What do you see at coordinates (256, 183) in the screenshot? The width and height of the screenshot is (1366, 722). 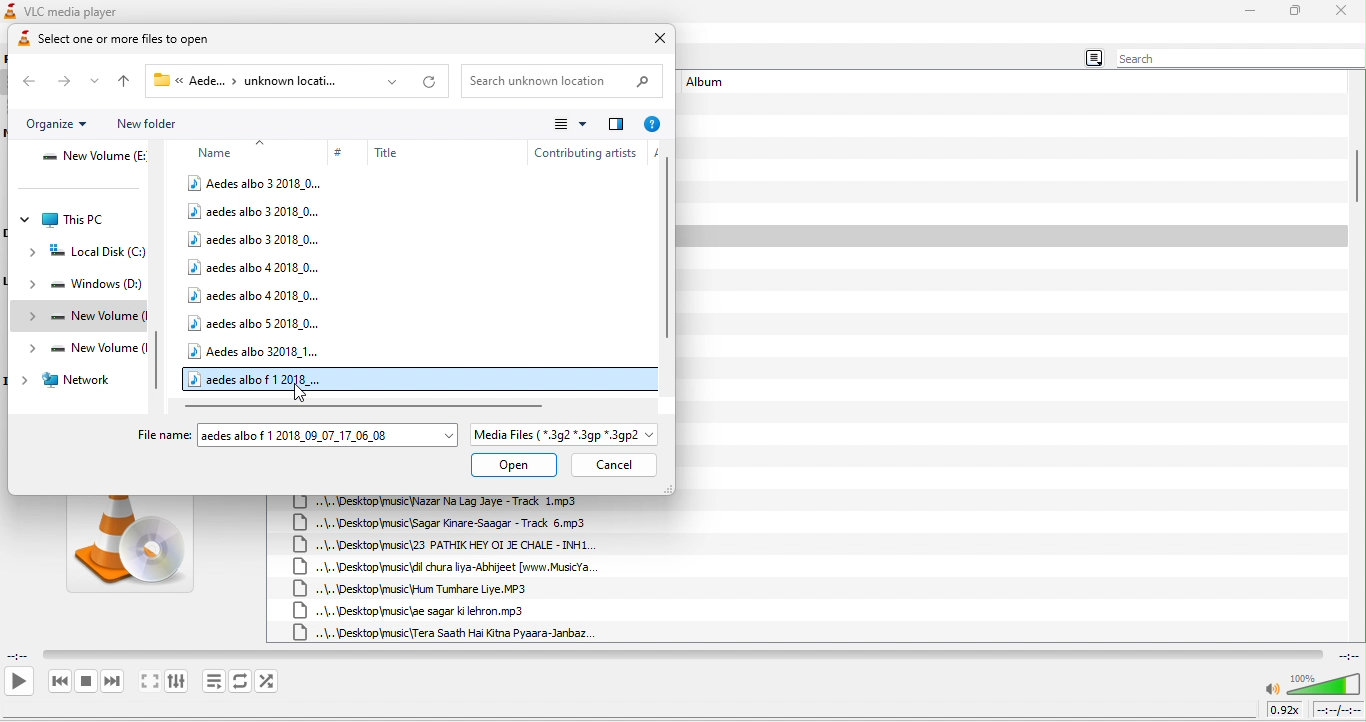 I see `Aedes albo 3 2018_0...` at bounding box center [256, 183].